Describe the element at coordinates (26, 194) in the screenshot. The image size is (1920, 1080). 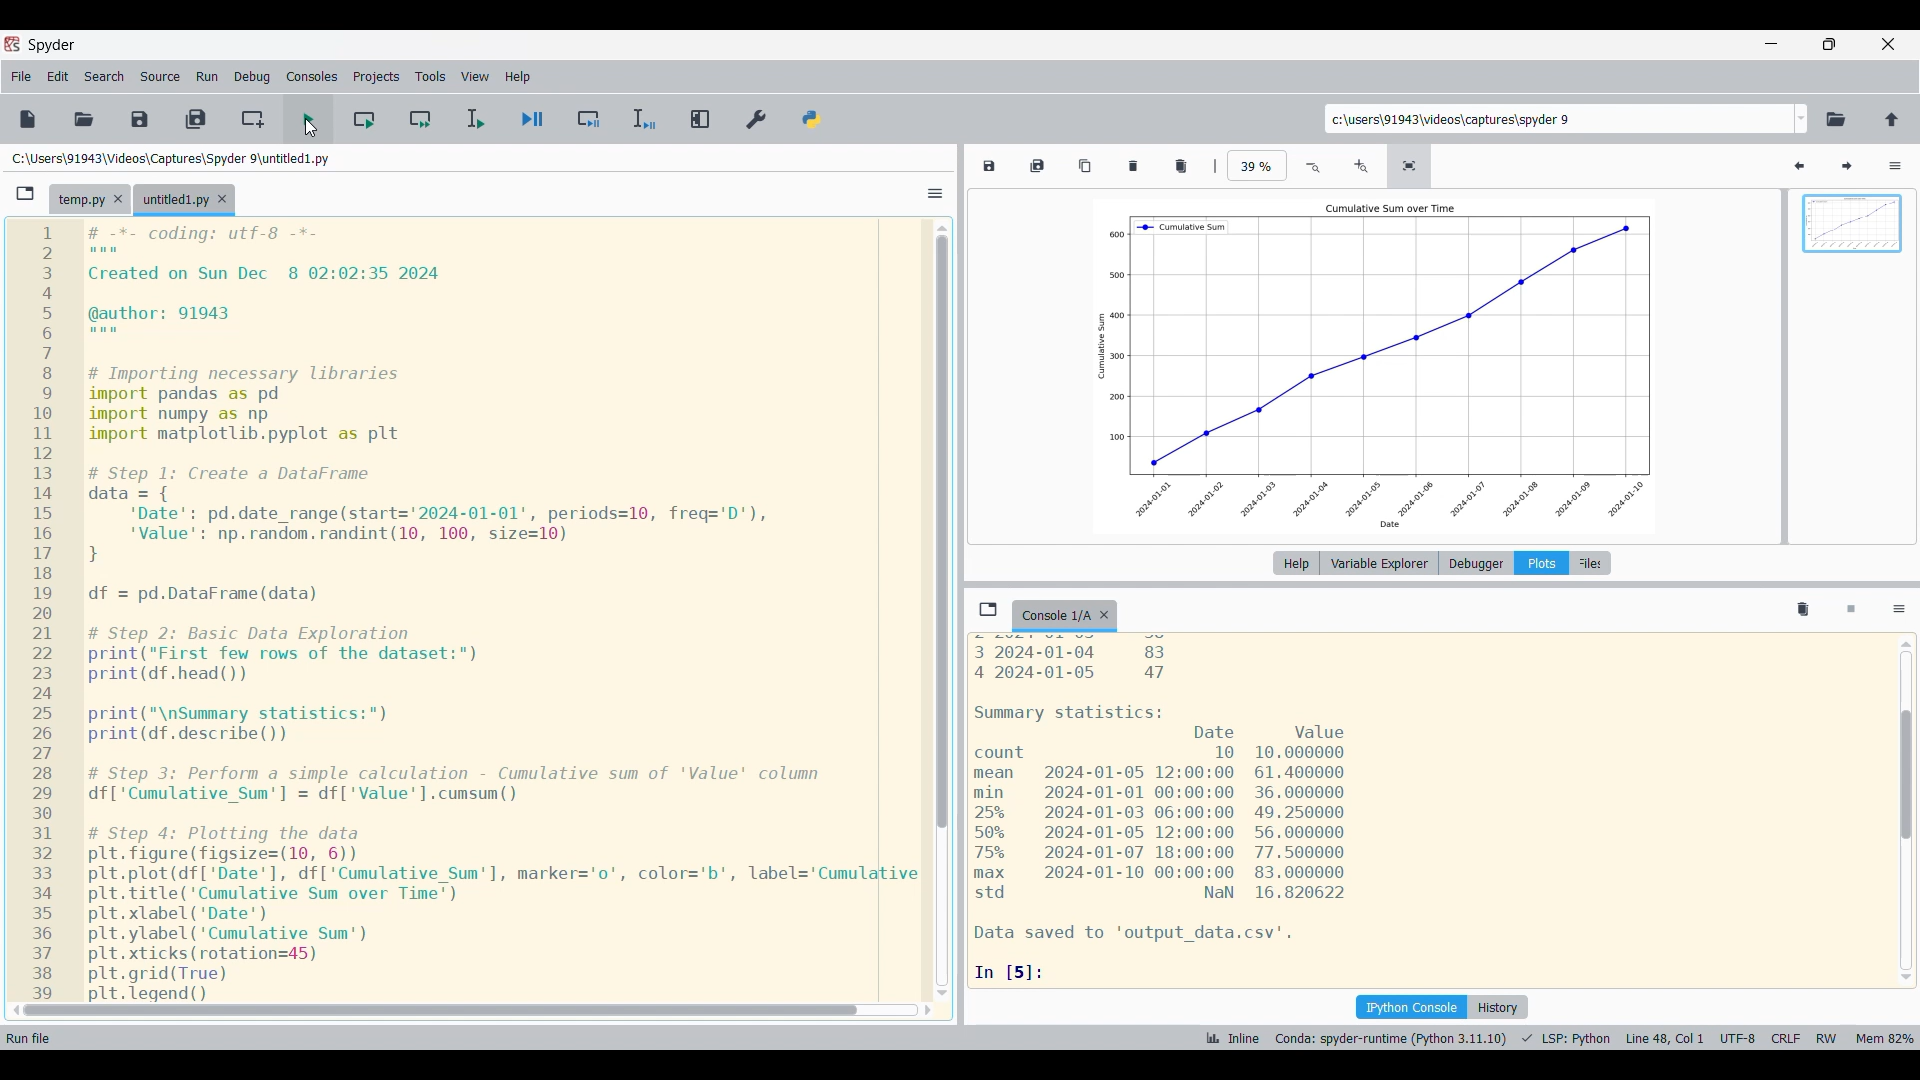
I see `Browse tabs` at that location.